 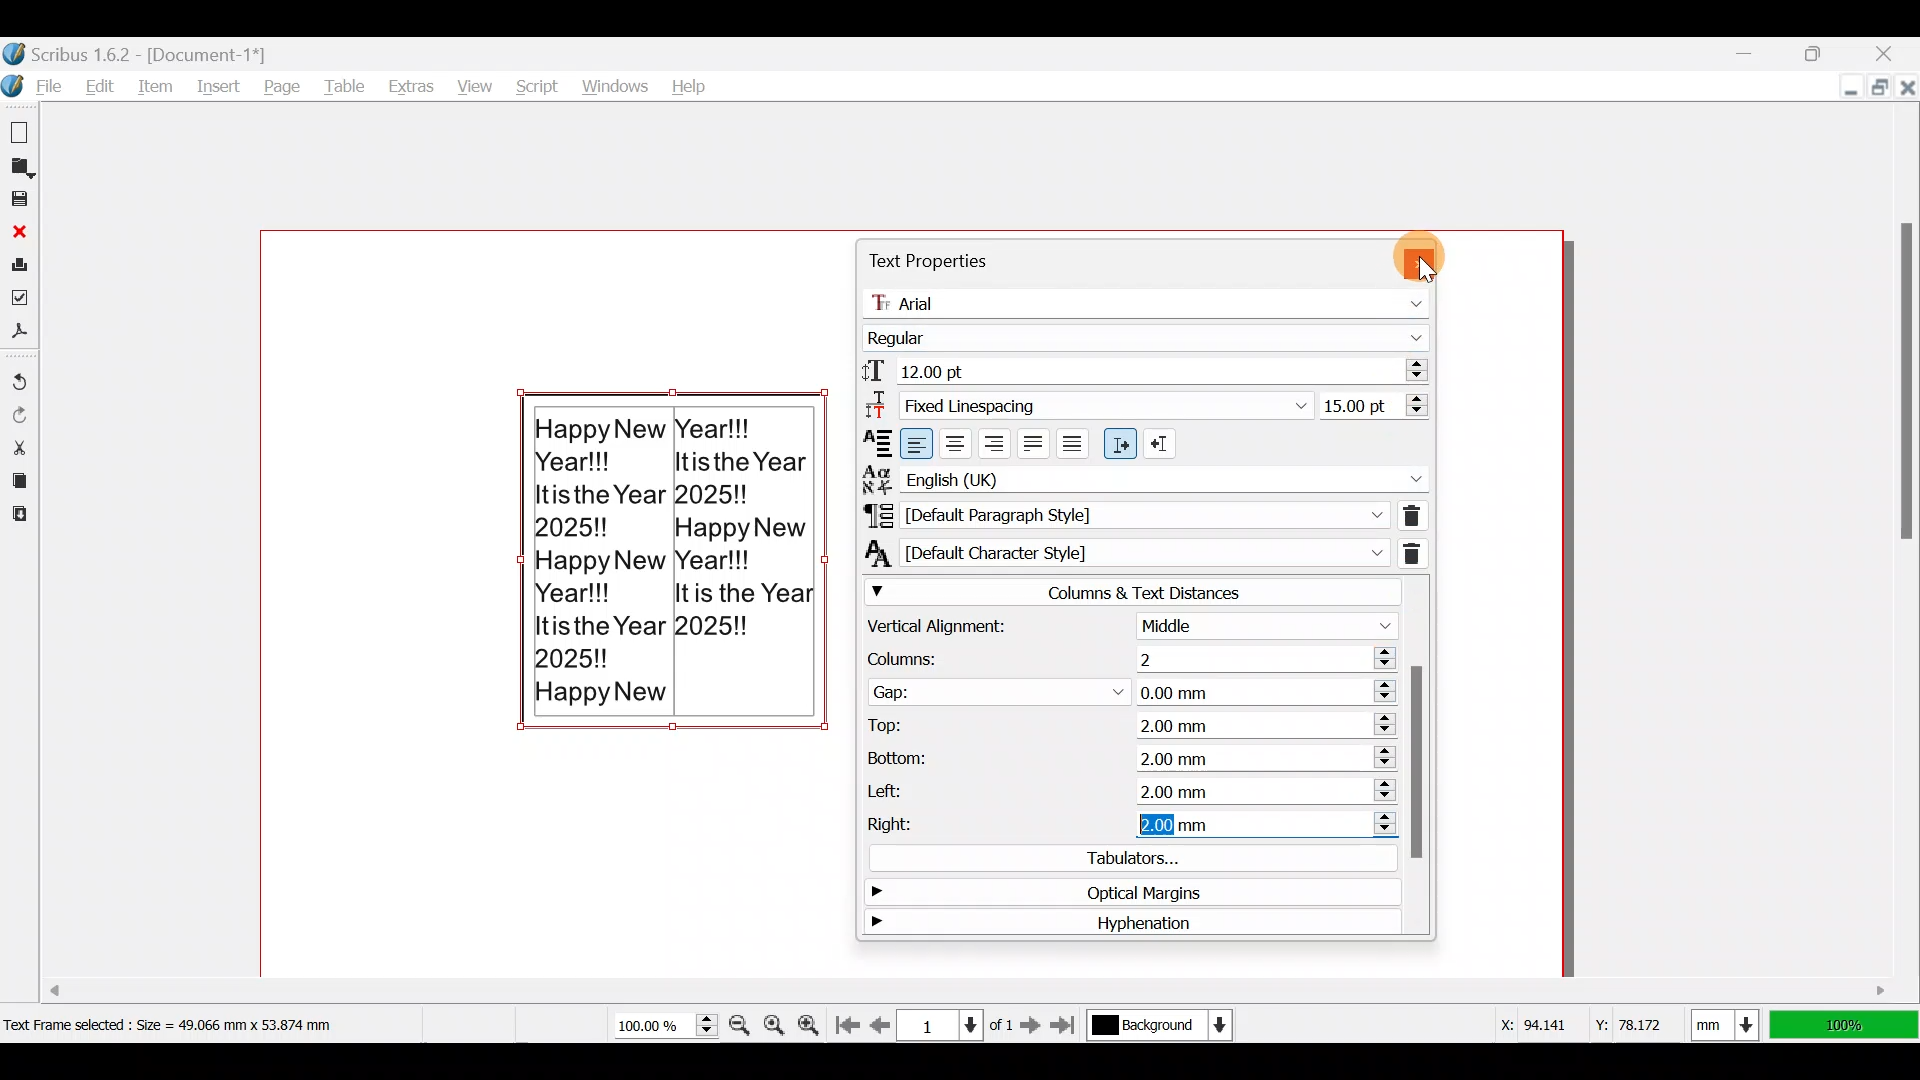 I want to click on Happy New Year, so click(x=673, y=575).